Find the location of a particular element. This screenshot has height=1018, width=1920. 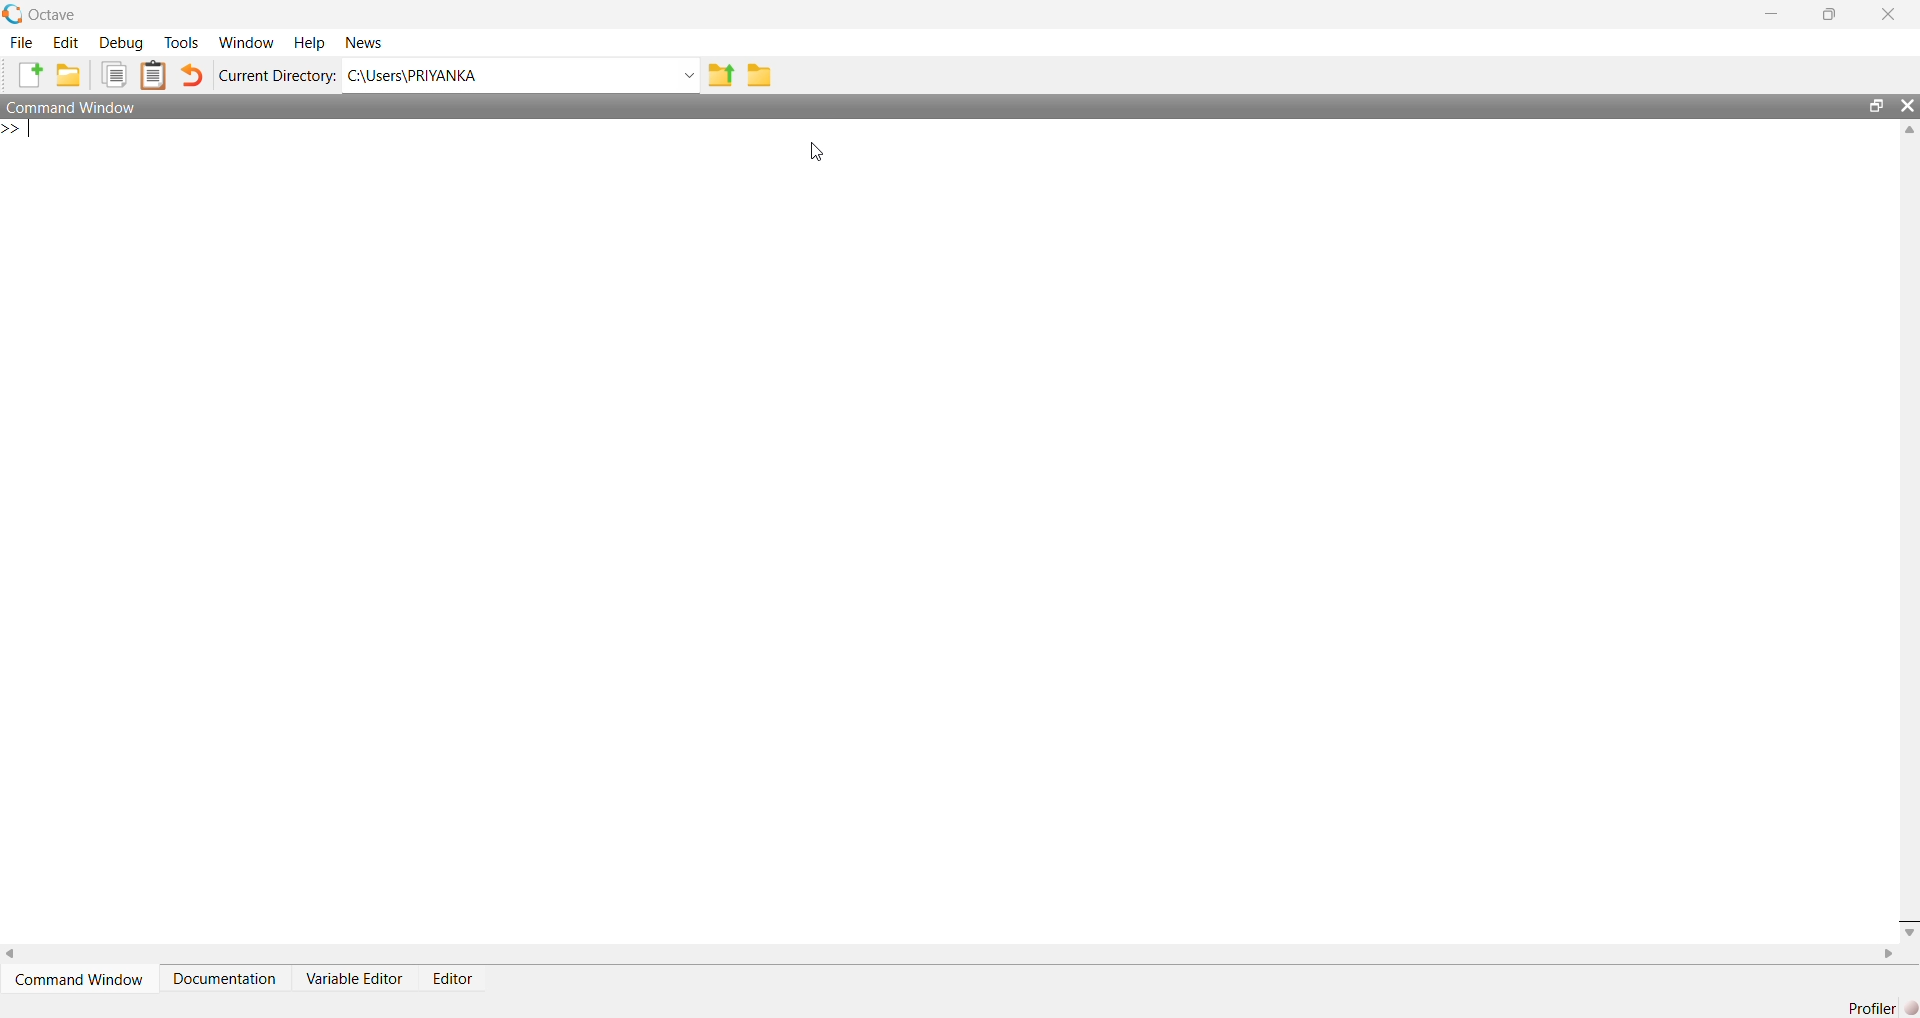

new line is located at coordinates (18, 129).